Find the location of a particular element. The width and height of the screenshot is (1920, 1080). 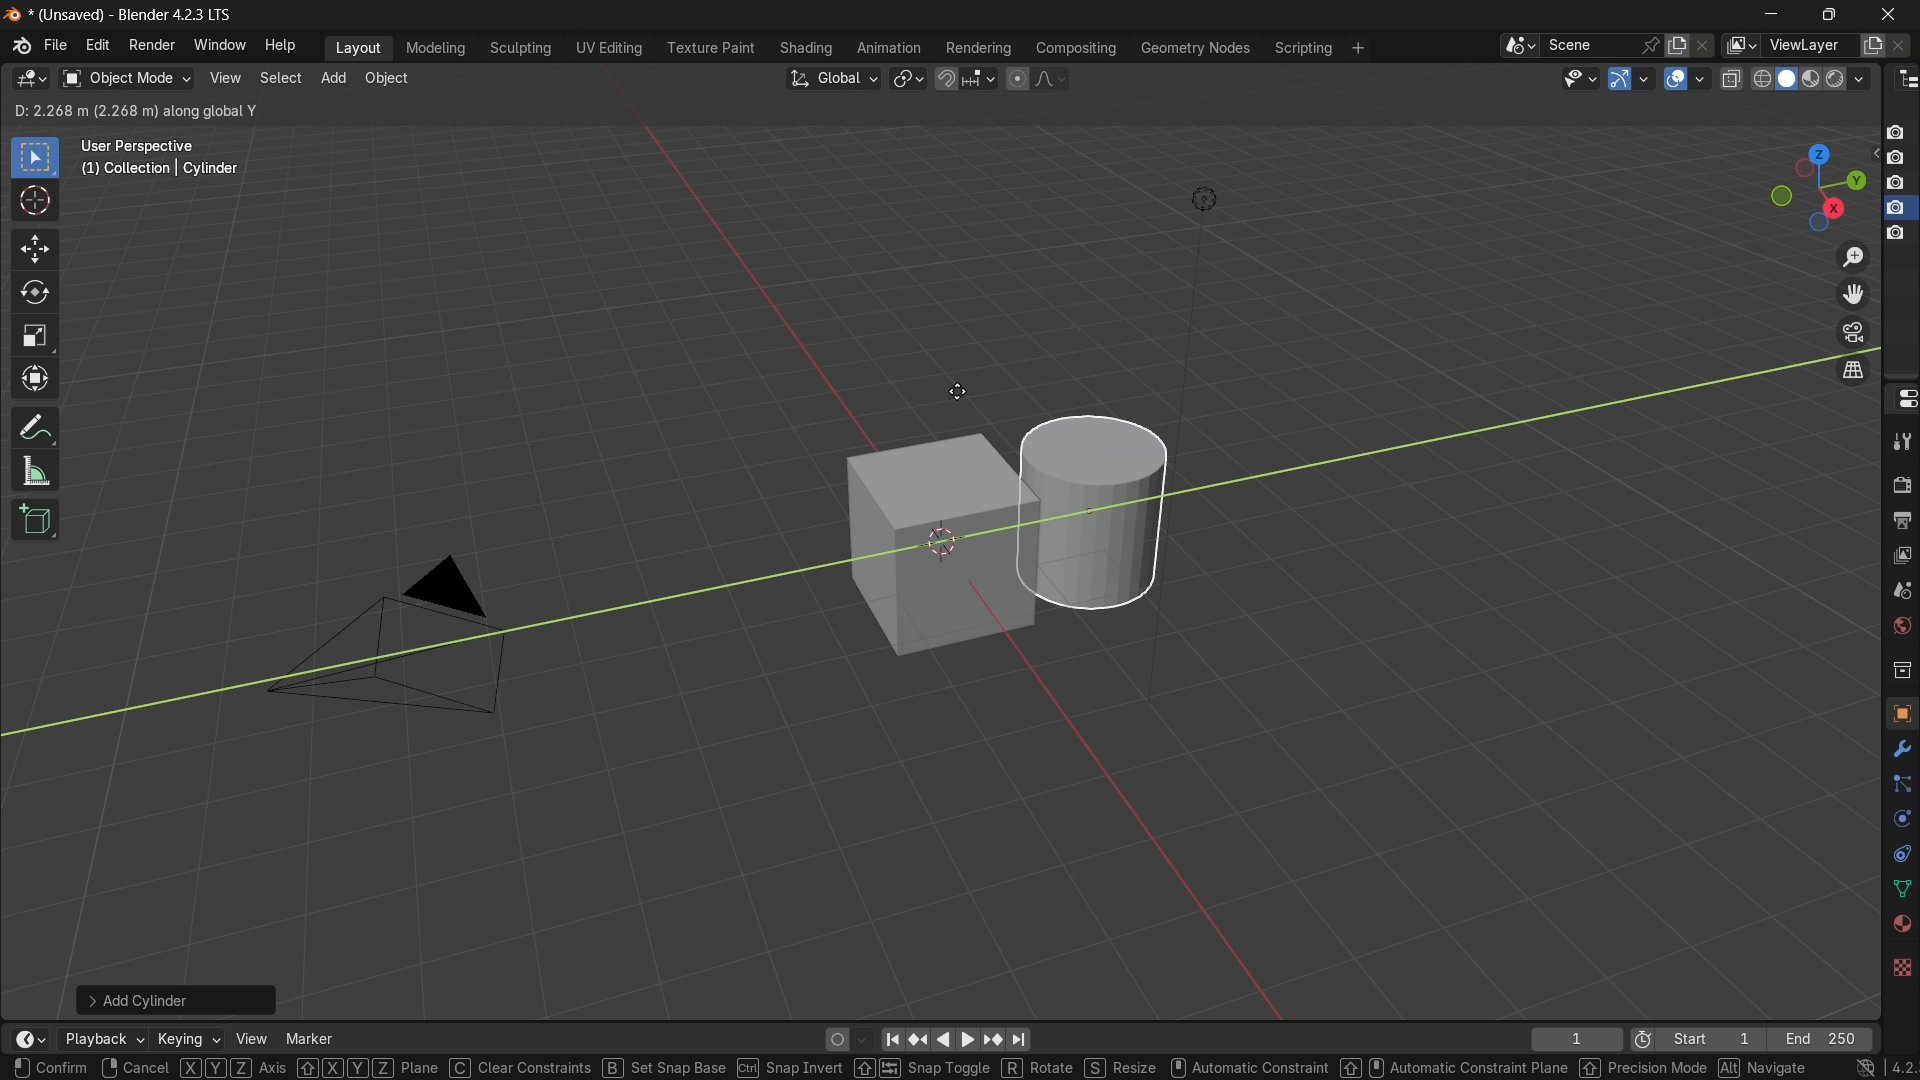

start is located at coordinates (1713, 1038).